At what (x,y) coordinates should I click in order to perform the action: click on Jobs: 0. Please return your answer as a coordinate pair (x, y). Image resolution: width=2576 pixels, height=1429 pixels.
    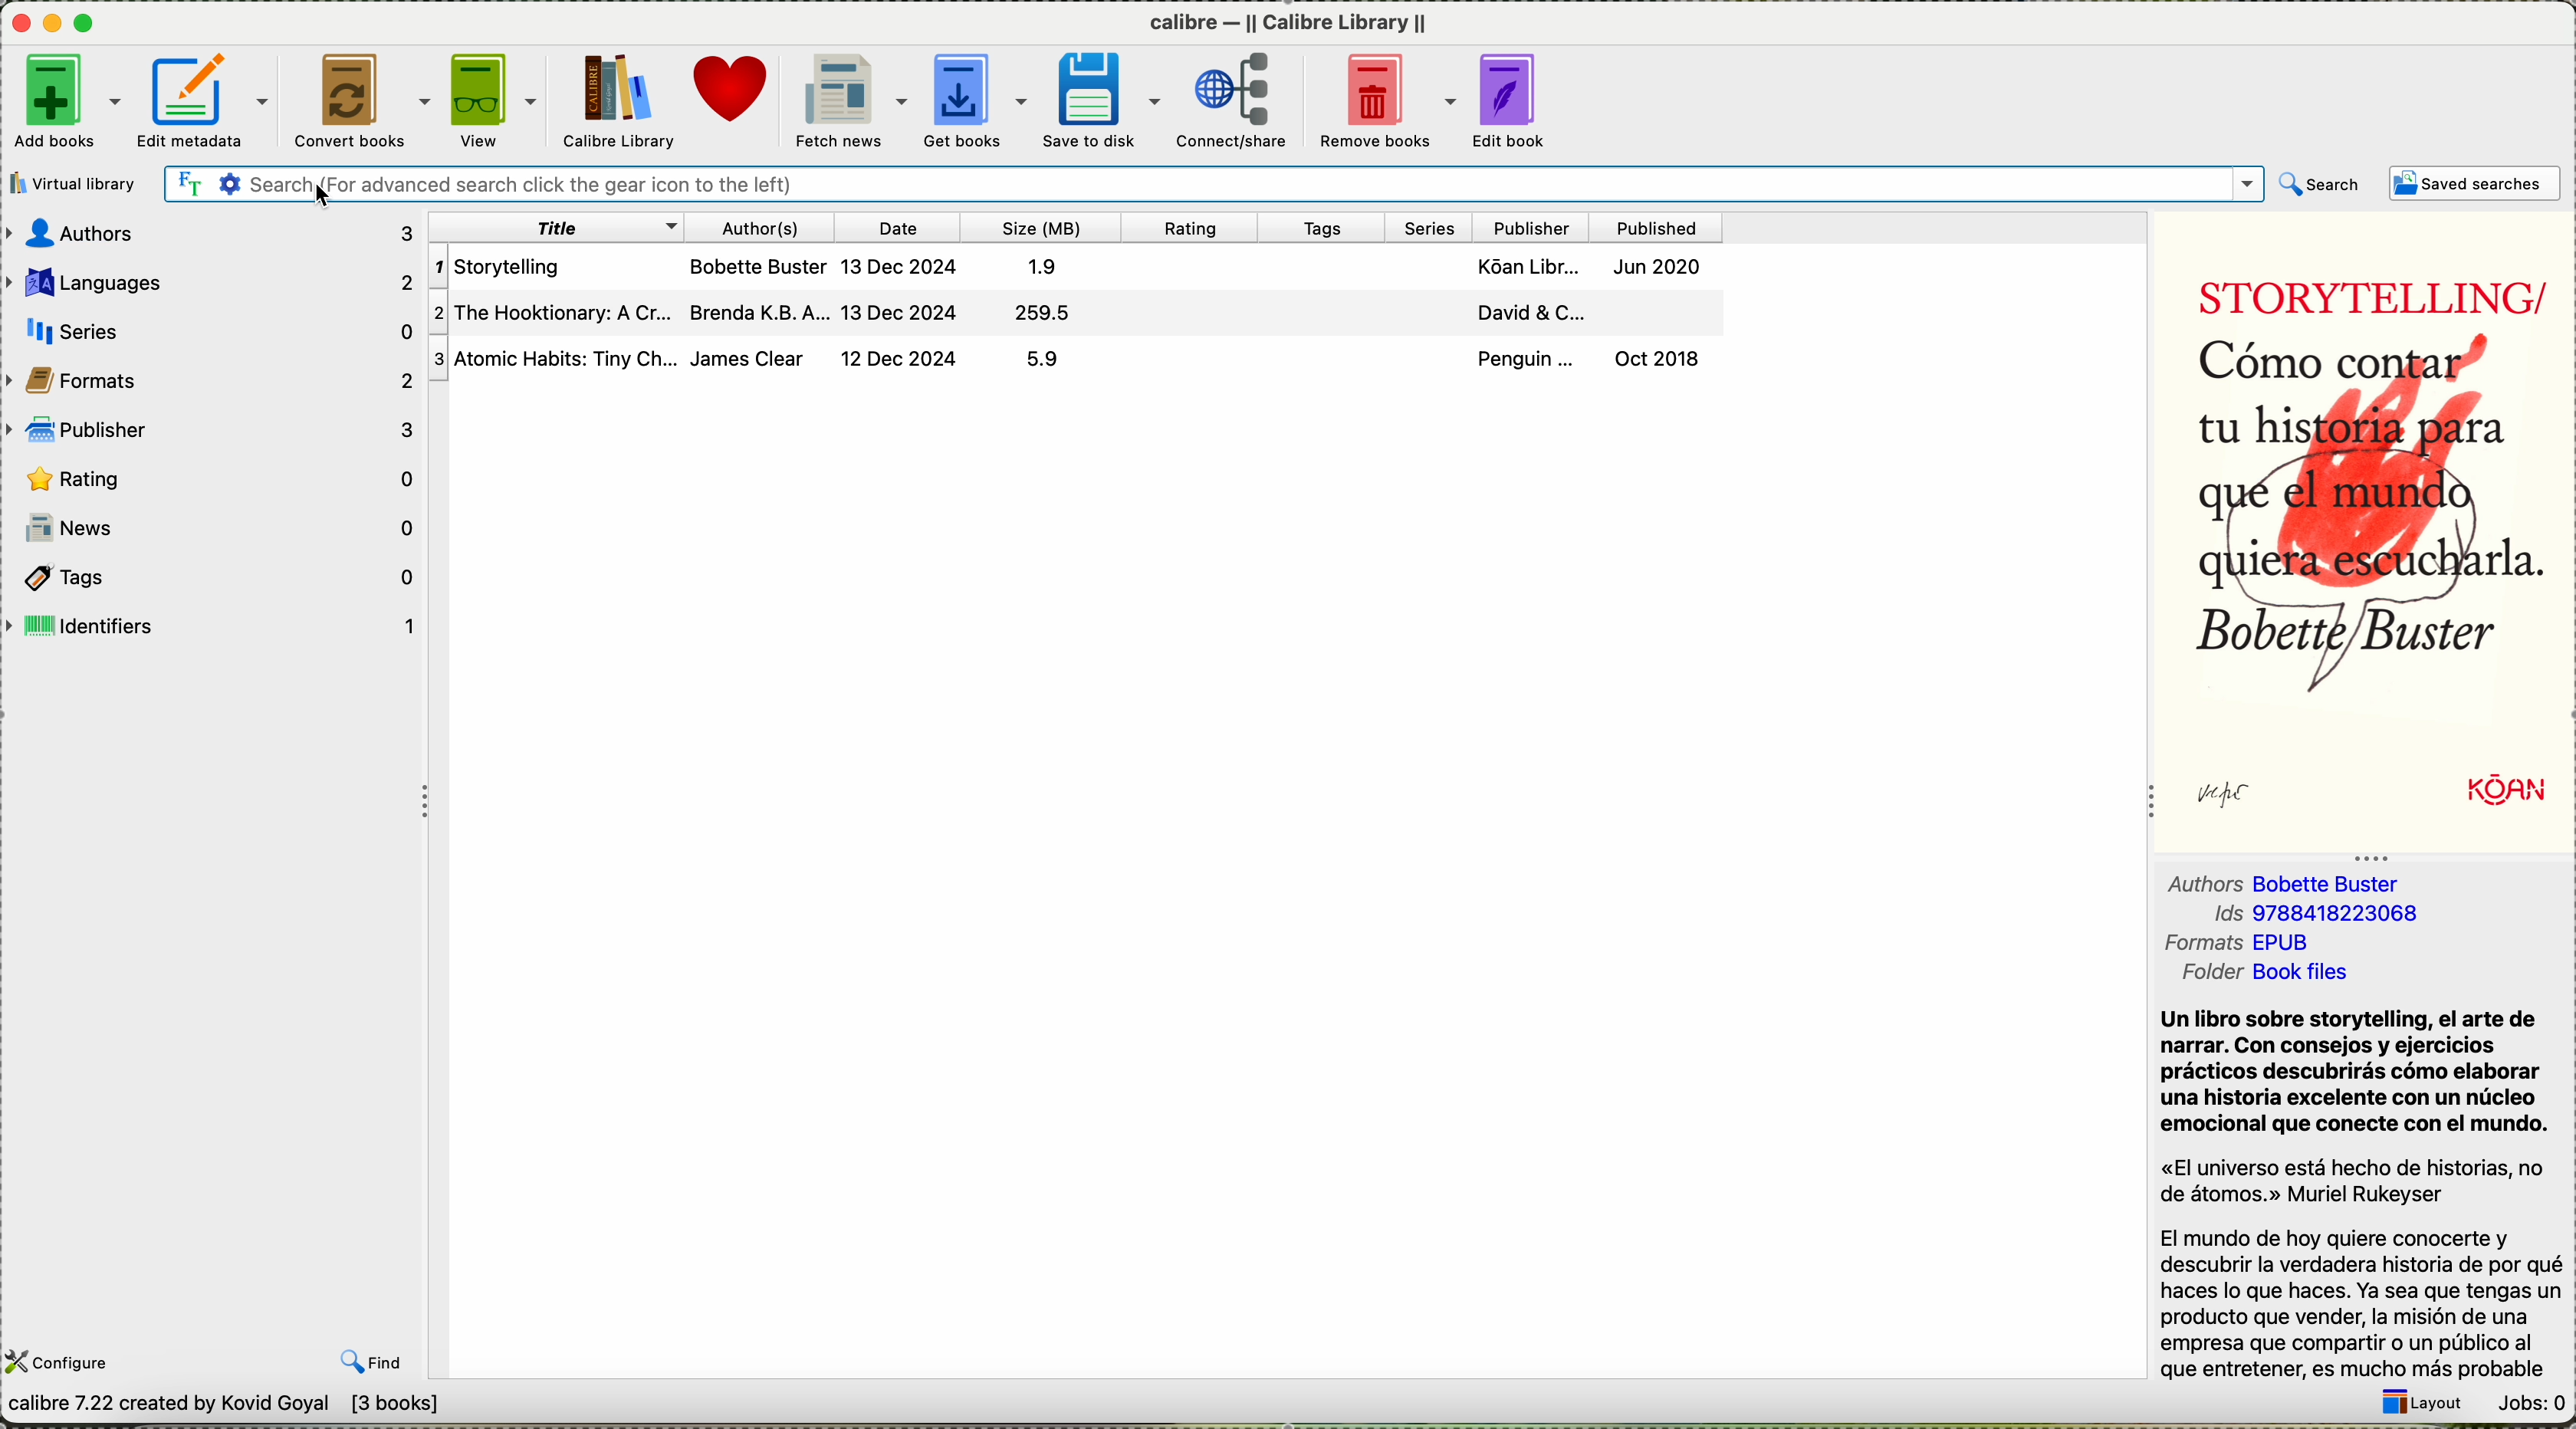
    Looking at the image, I should click on (2529, 1402).